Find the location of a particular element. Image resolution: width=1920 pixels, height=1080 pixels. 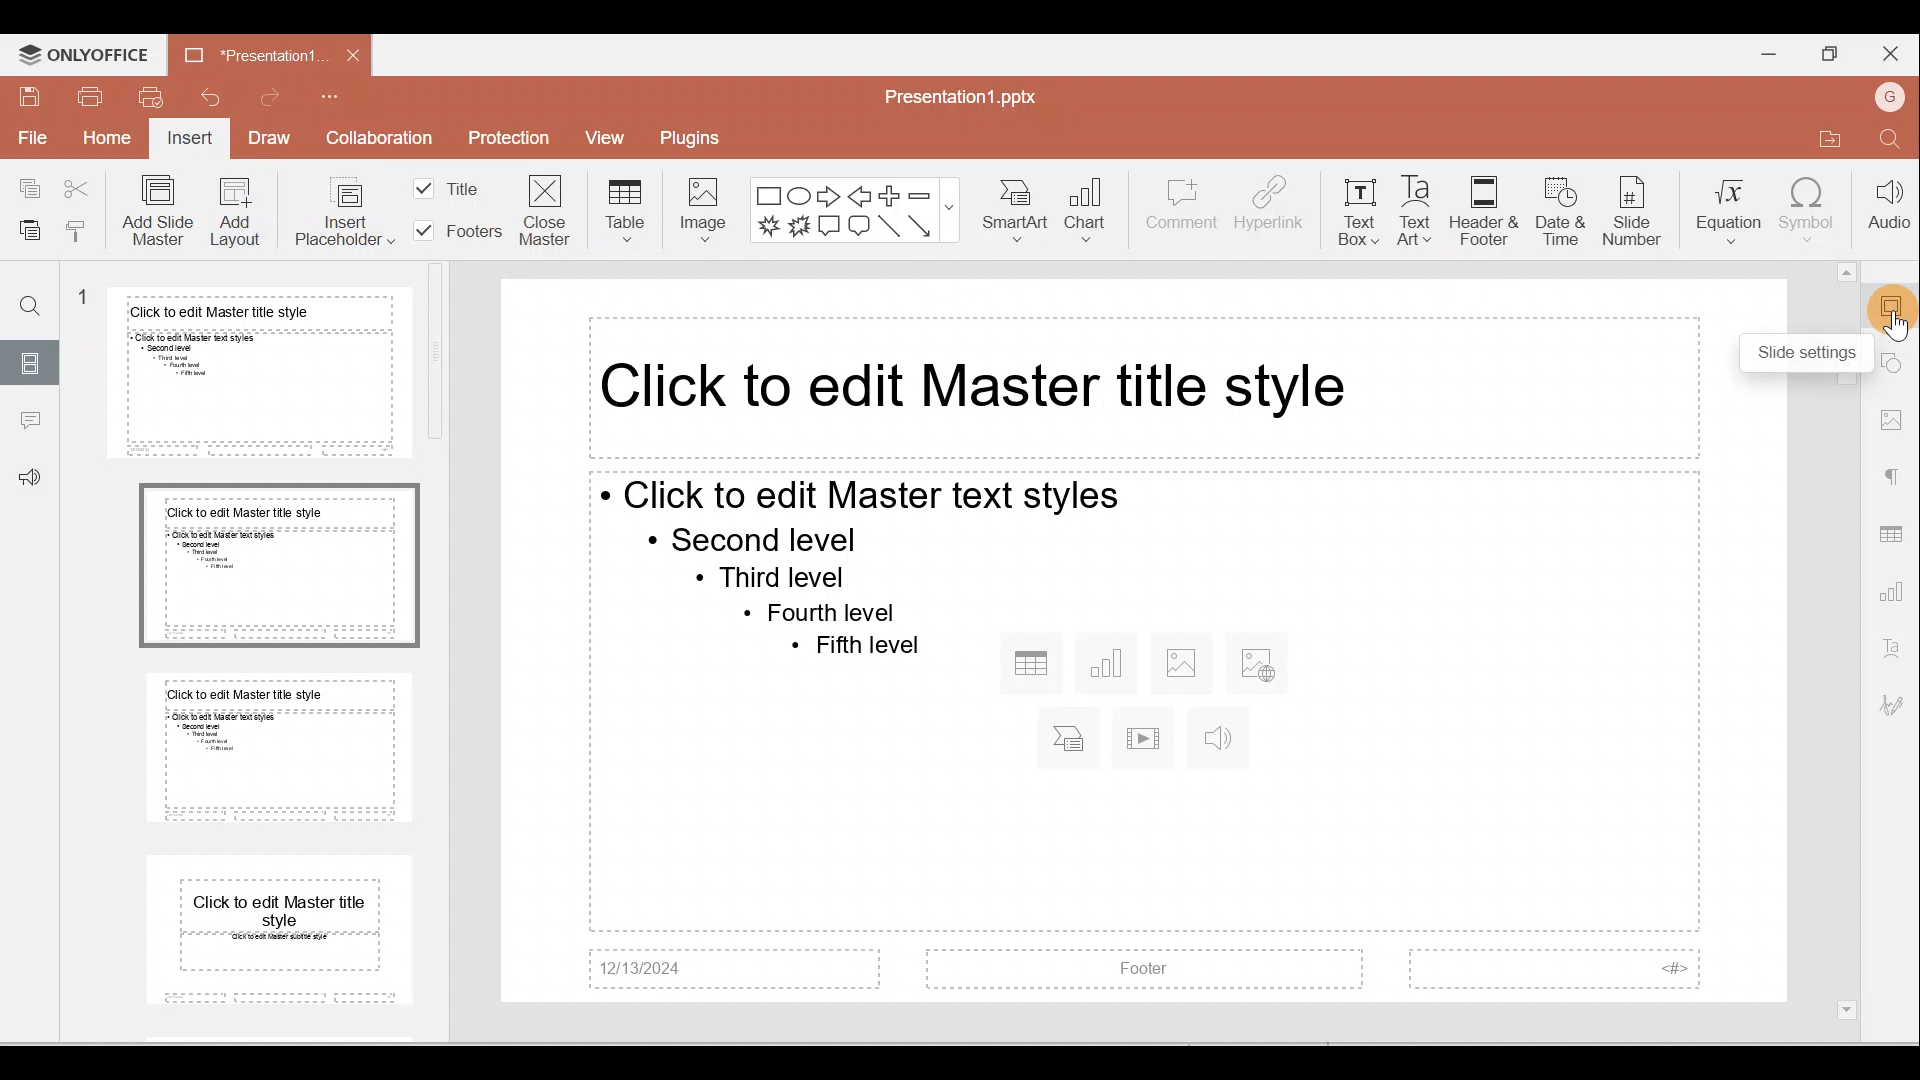

Paragraph settings is located at coordinates (1895, 474).